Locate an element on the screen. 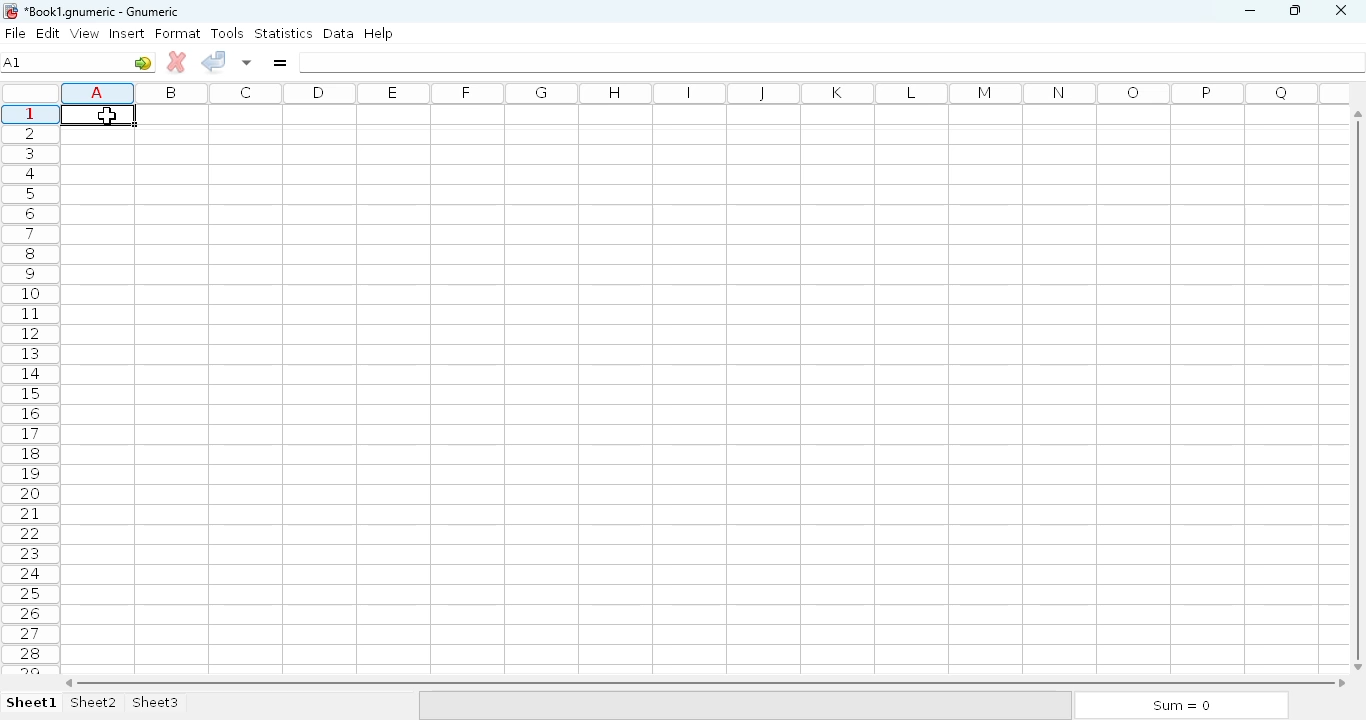  formula bar is located at coordinates (833, 62).